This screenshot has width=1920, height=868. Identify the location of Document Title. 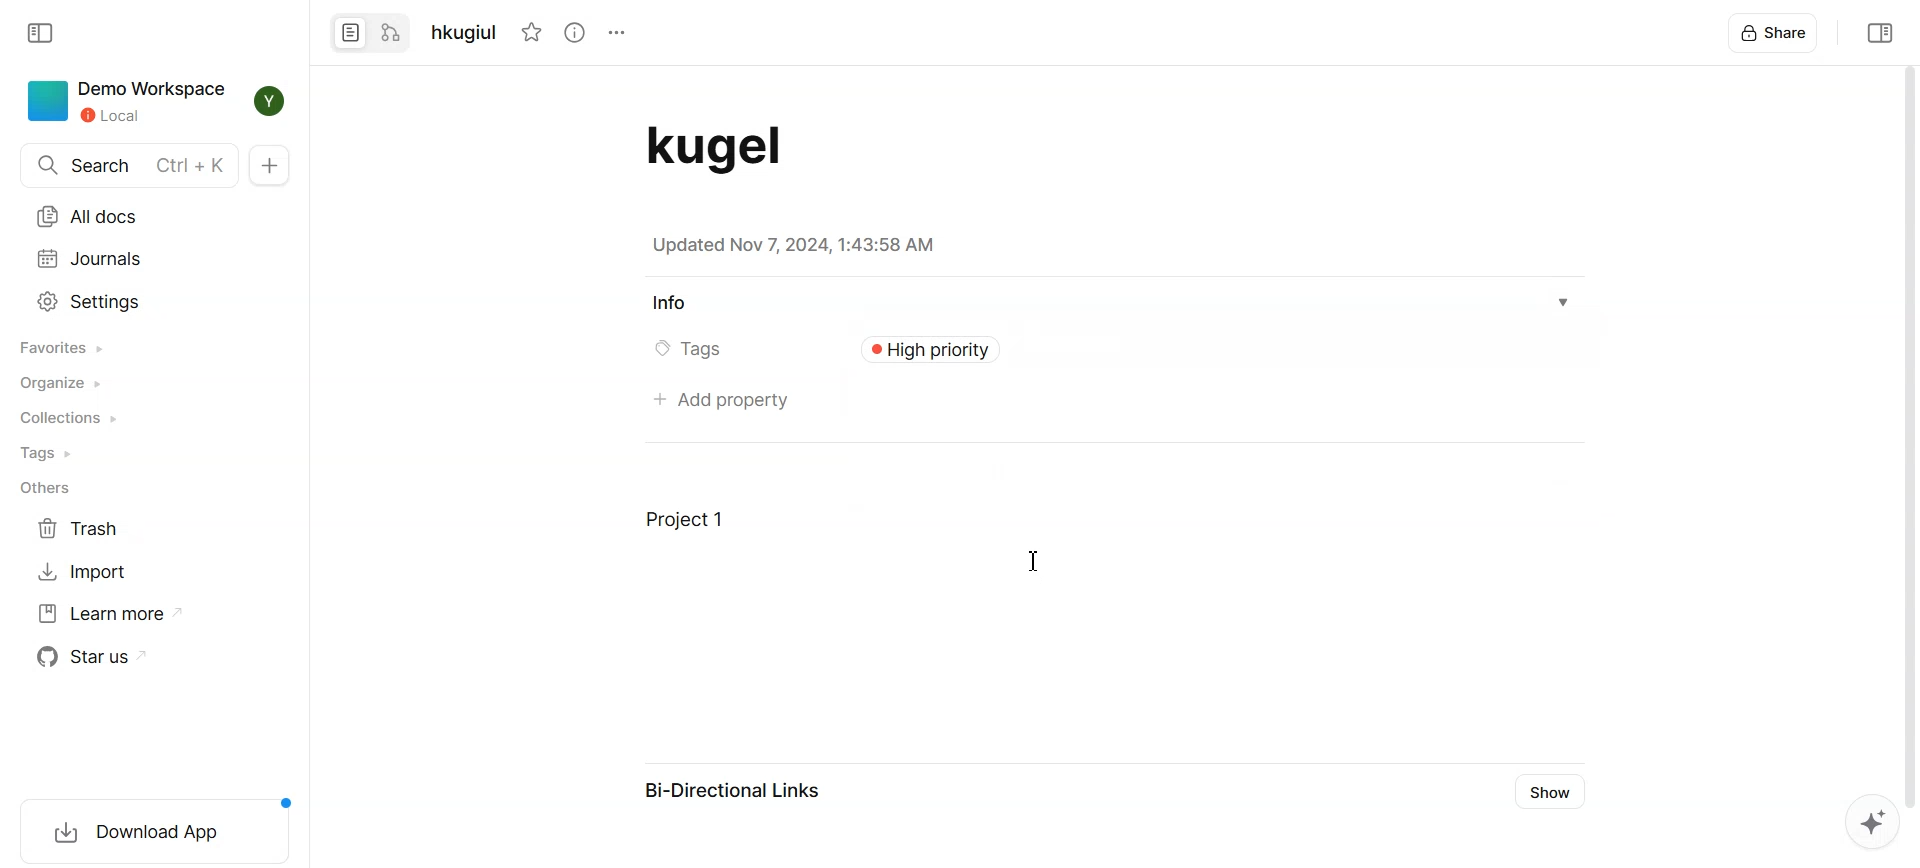
(744, 147).